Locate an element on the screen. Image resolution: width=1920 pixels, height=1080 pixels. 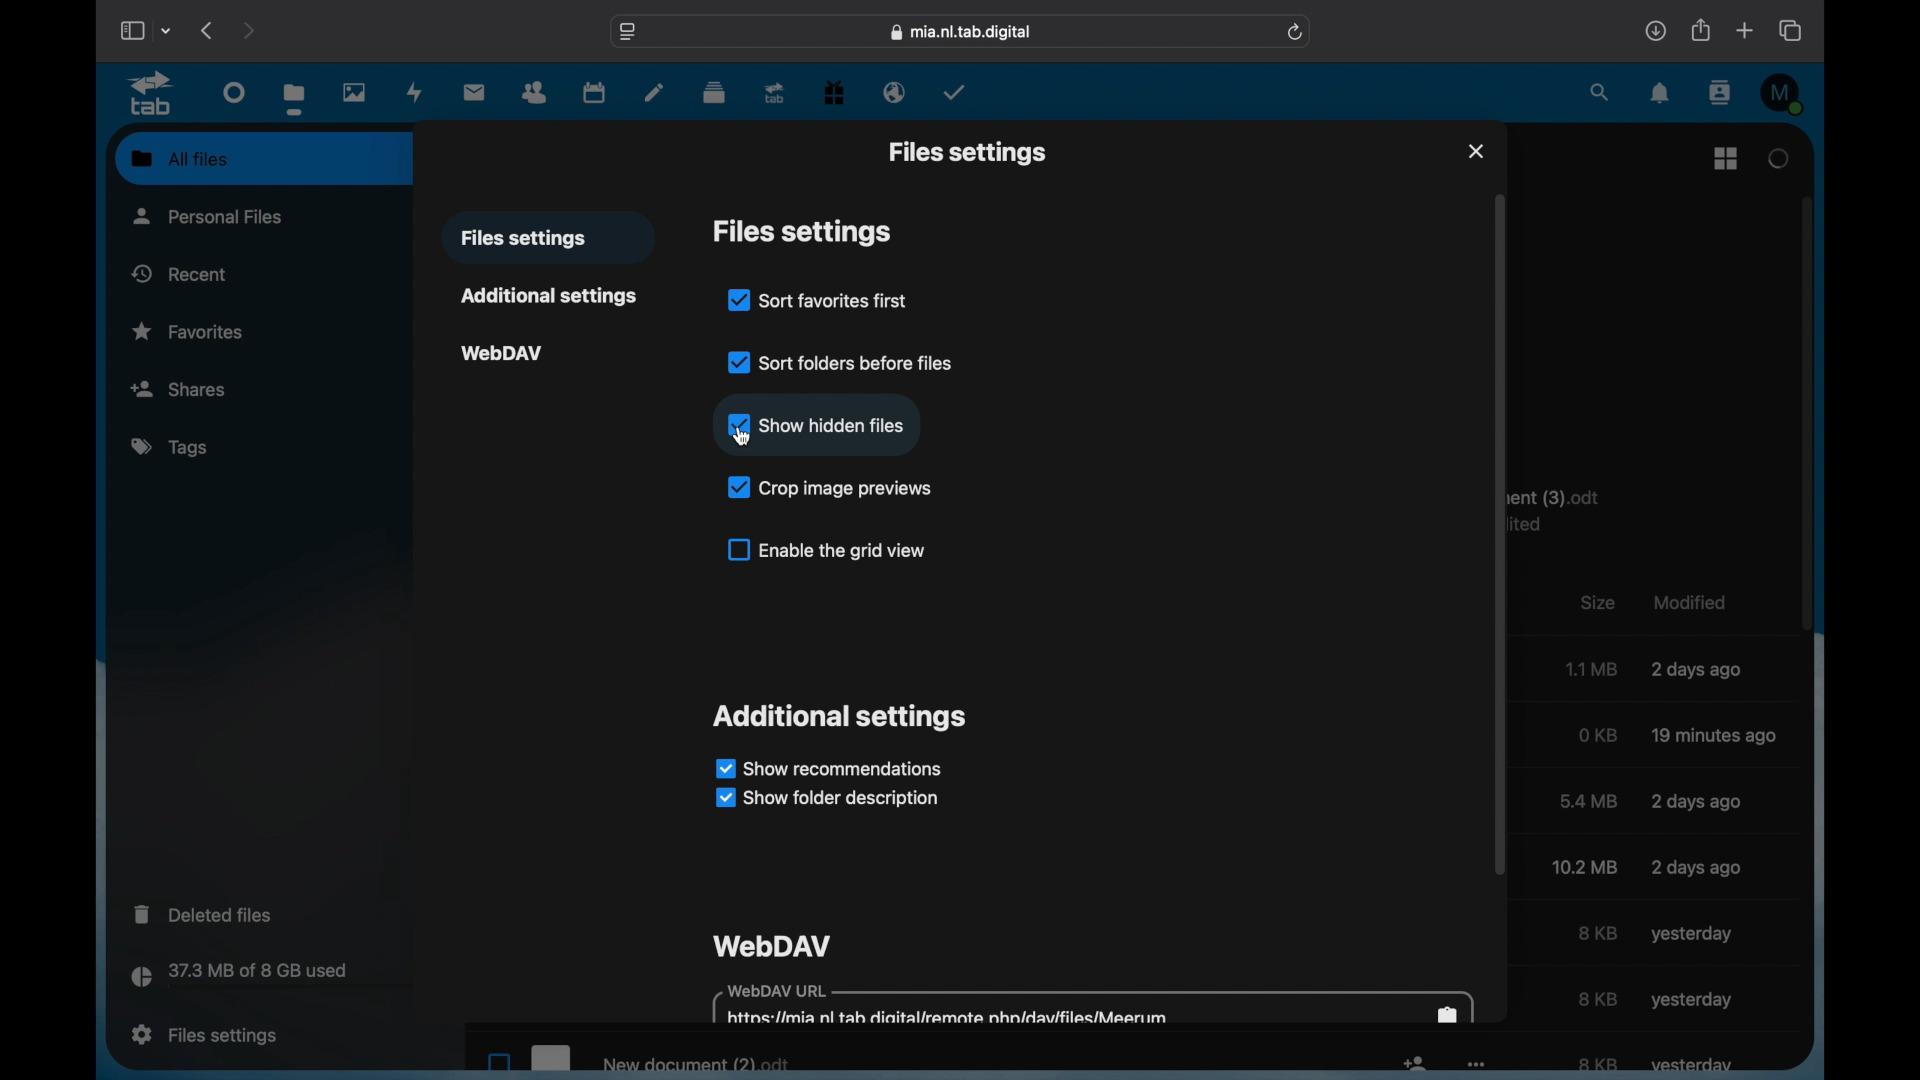
email is located at coordinates (894, 93).